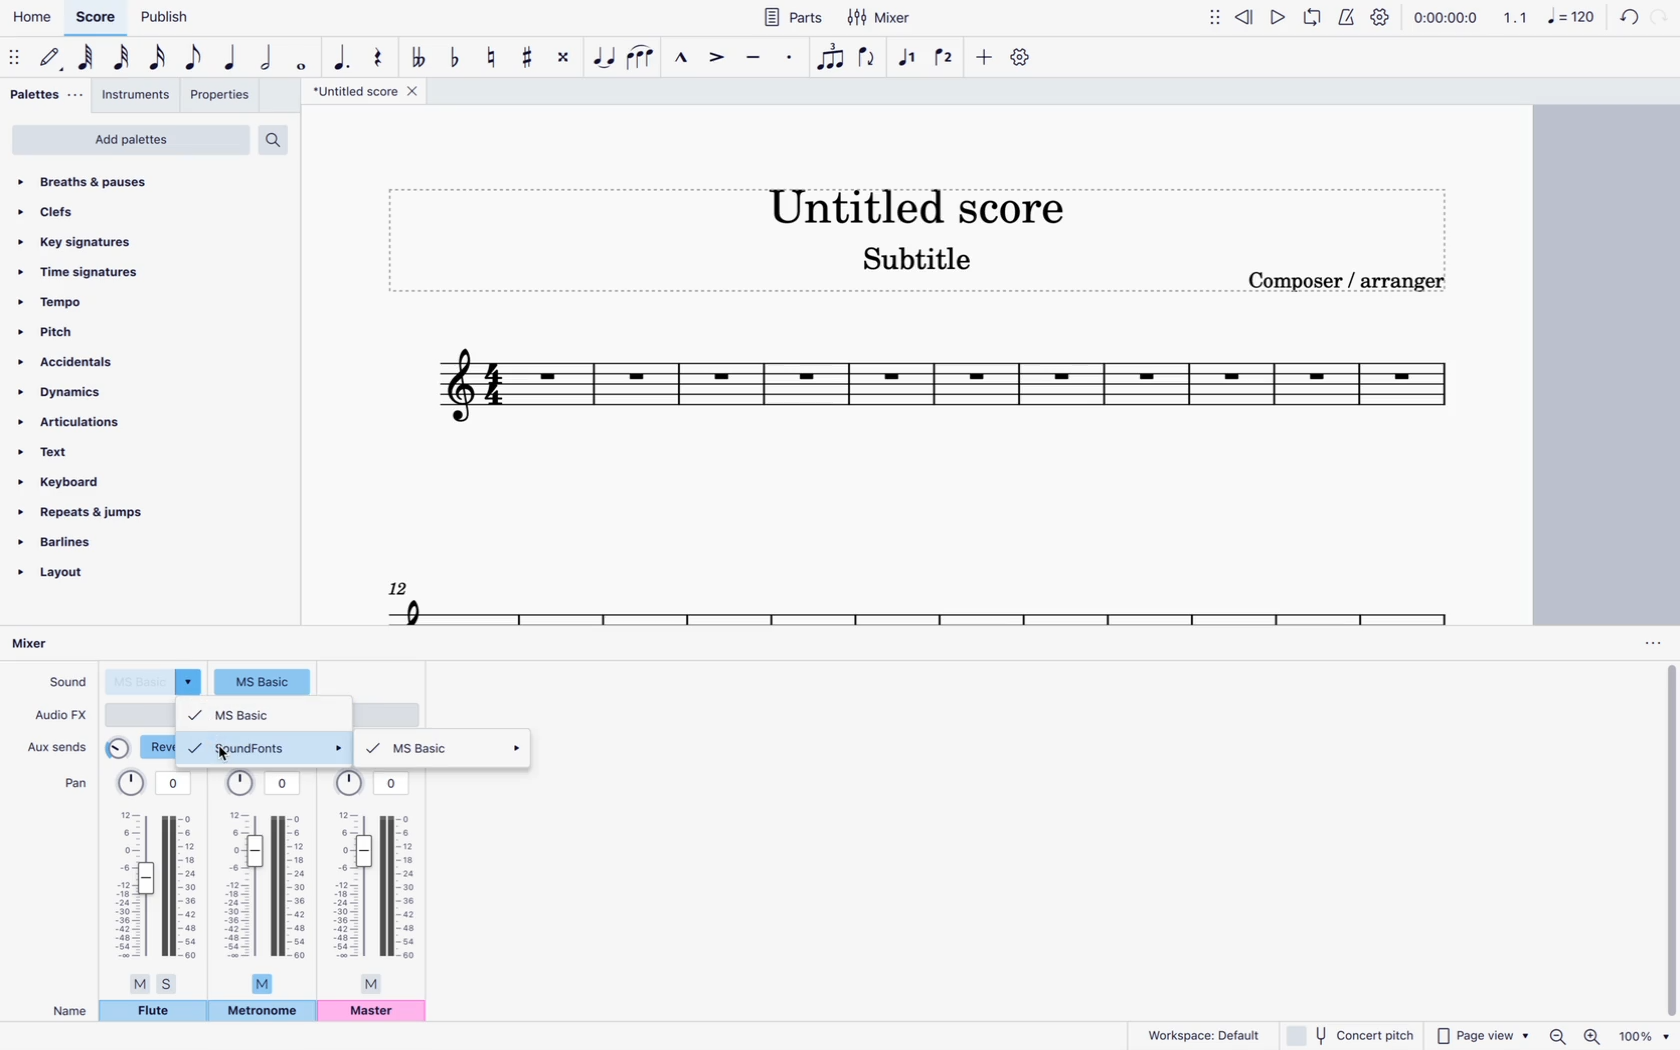  What do you see at coordinates (279, 139) in the screenshot?
I see `search` at bounding box center [279, 139].